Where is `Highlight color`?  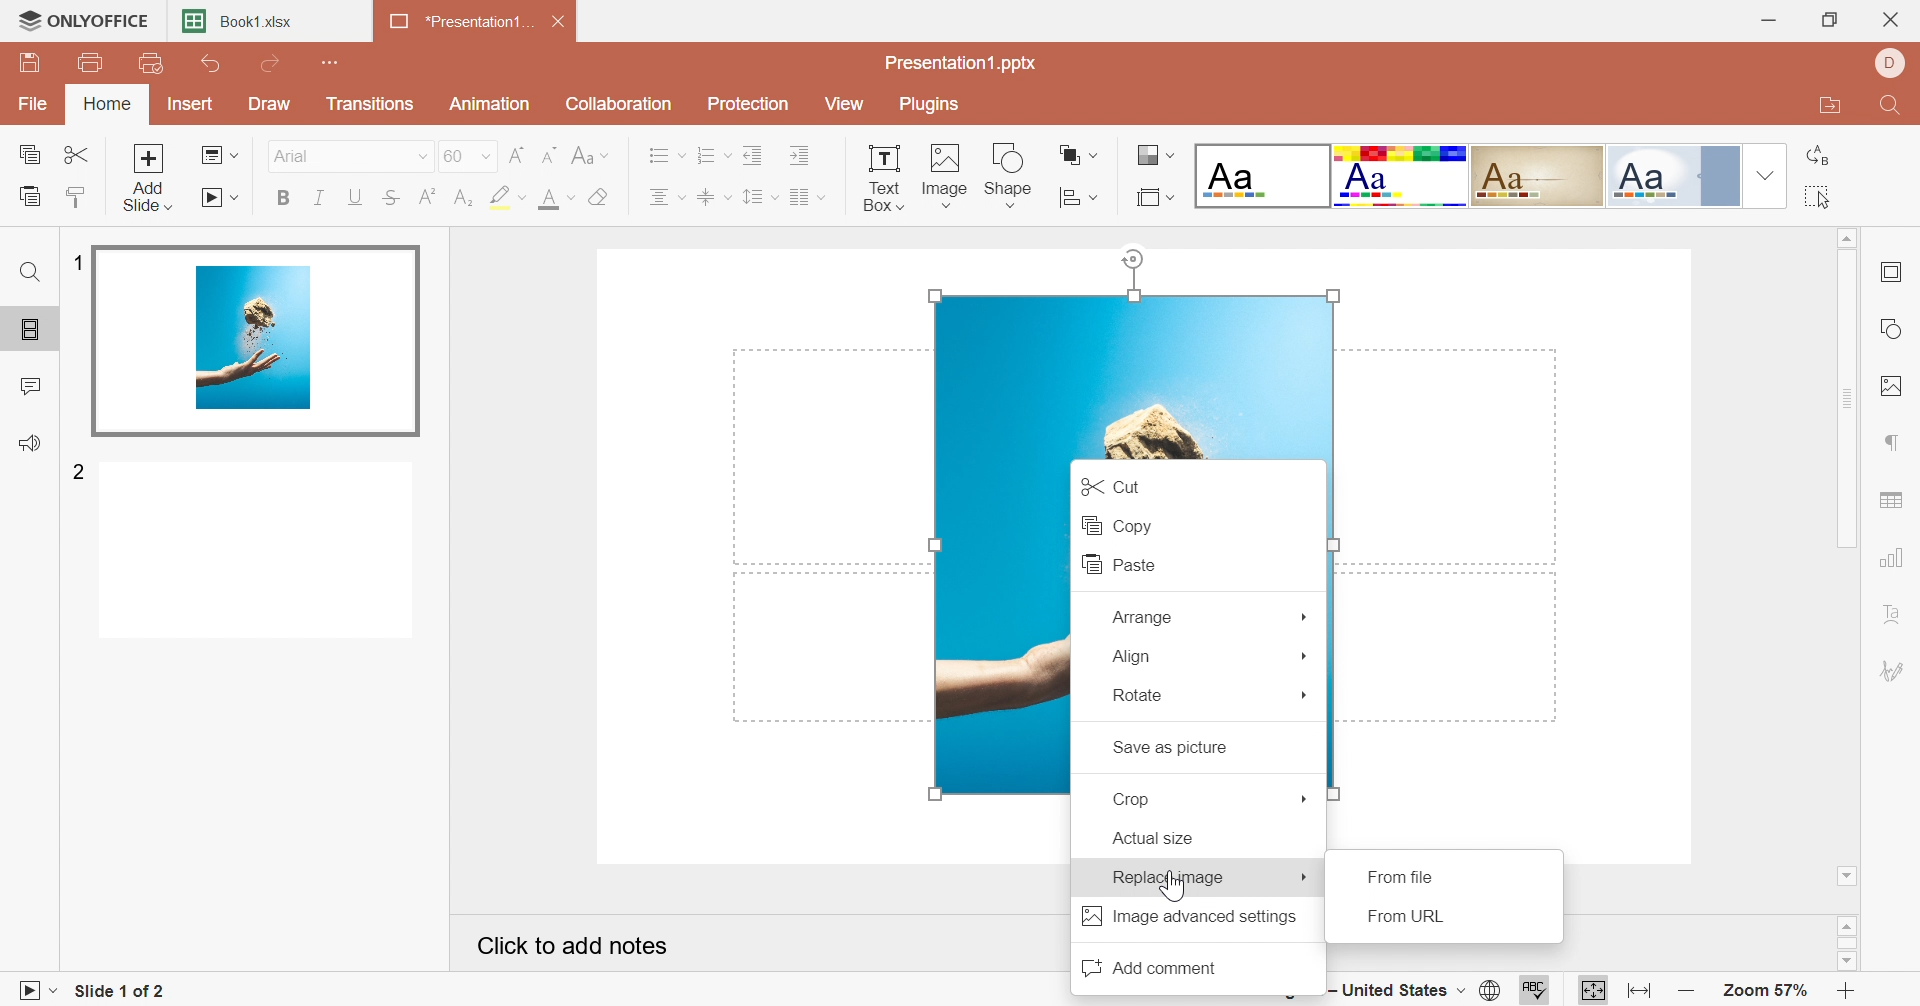
Highlight color is located at coordinates (508, 198).